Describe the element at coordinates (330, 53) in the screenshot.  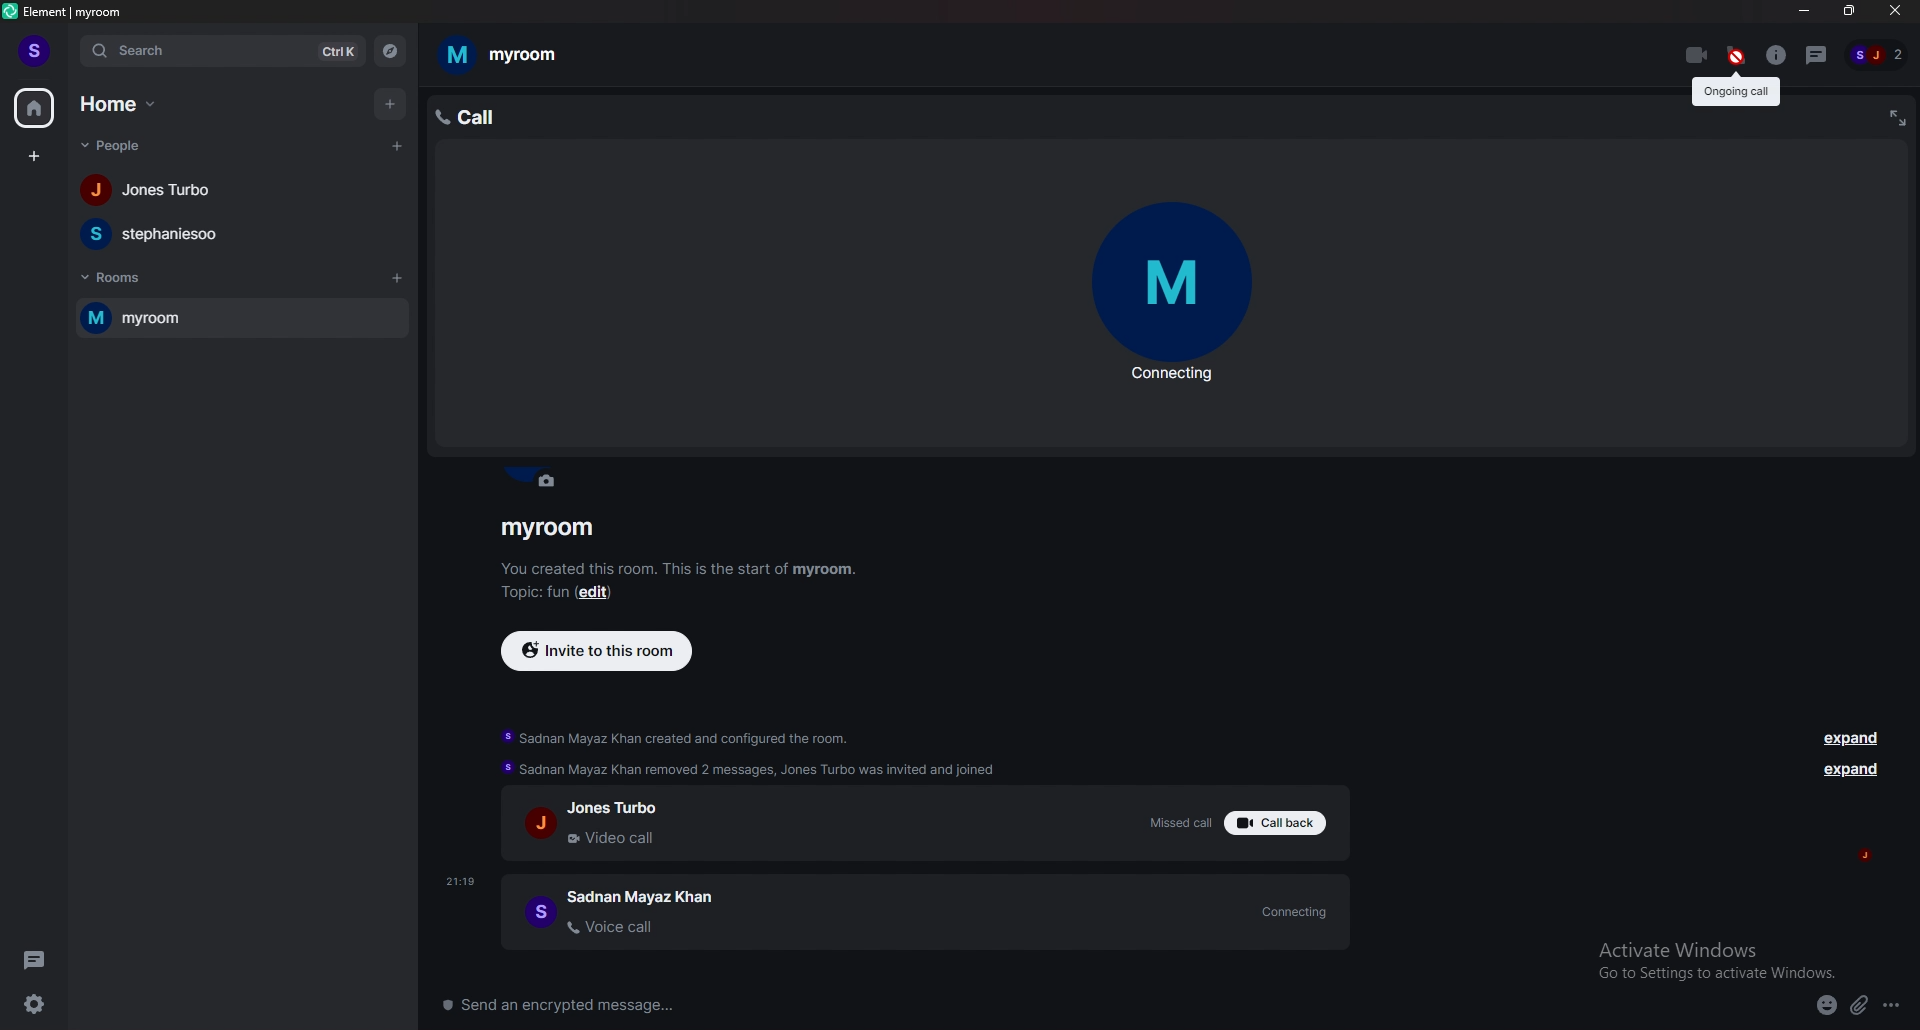
I see `ctrl k` at that location.